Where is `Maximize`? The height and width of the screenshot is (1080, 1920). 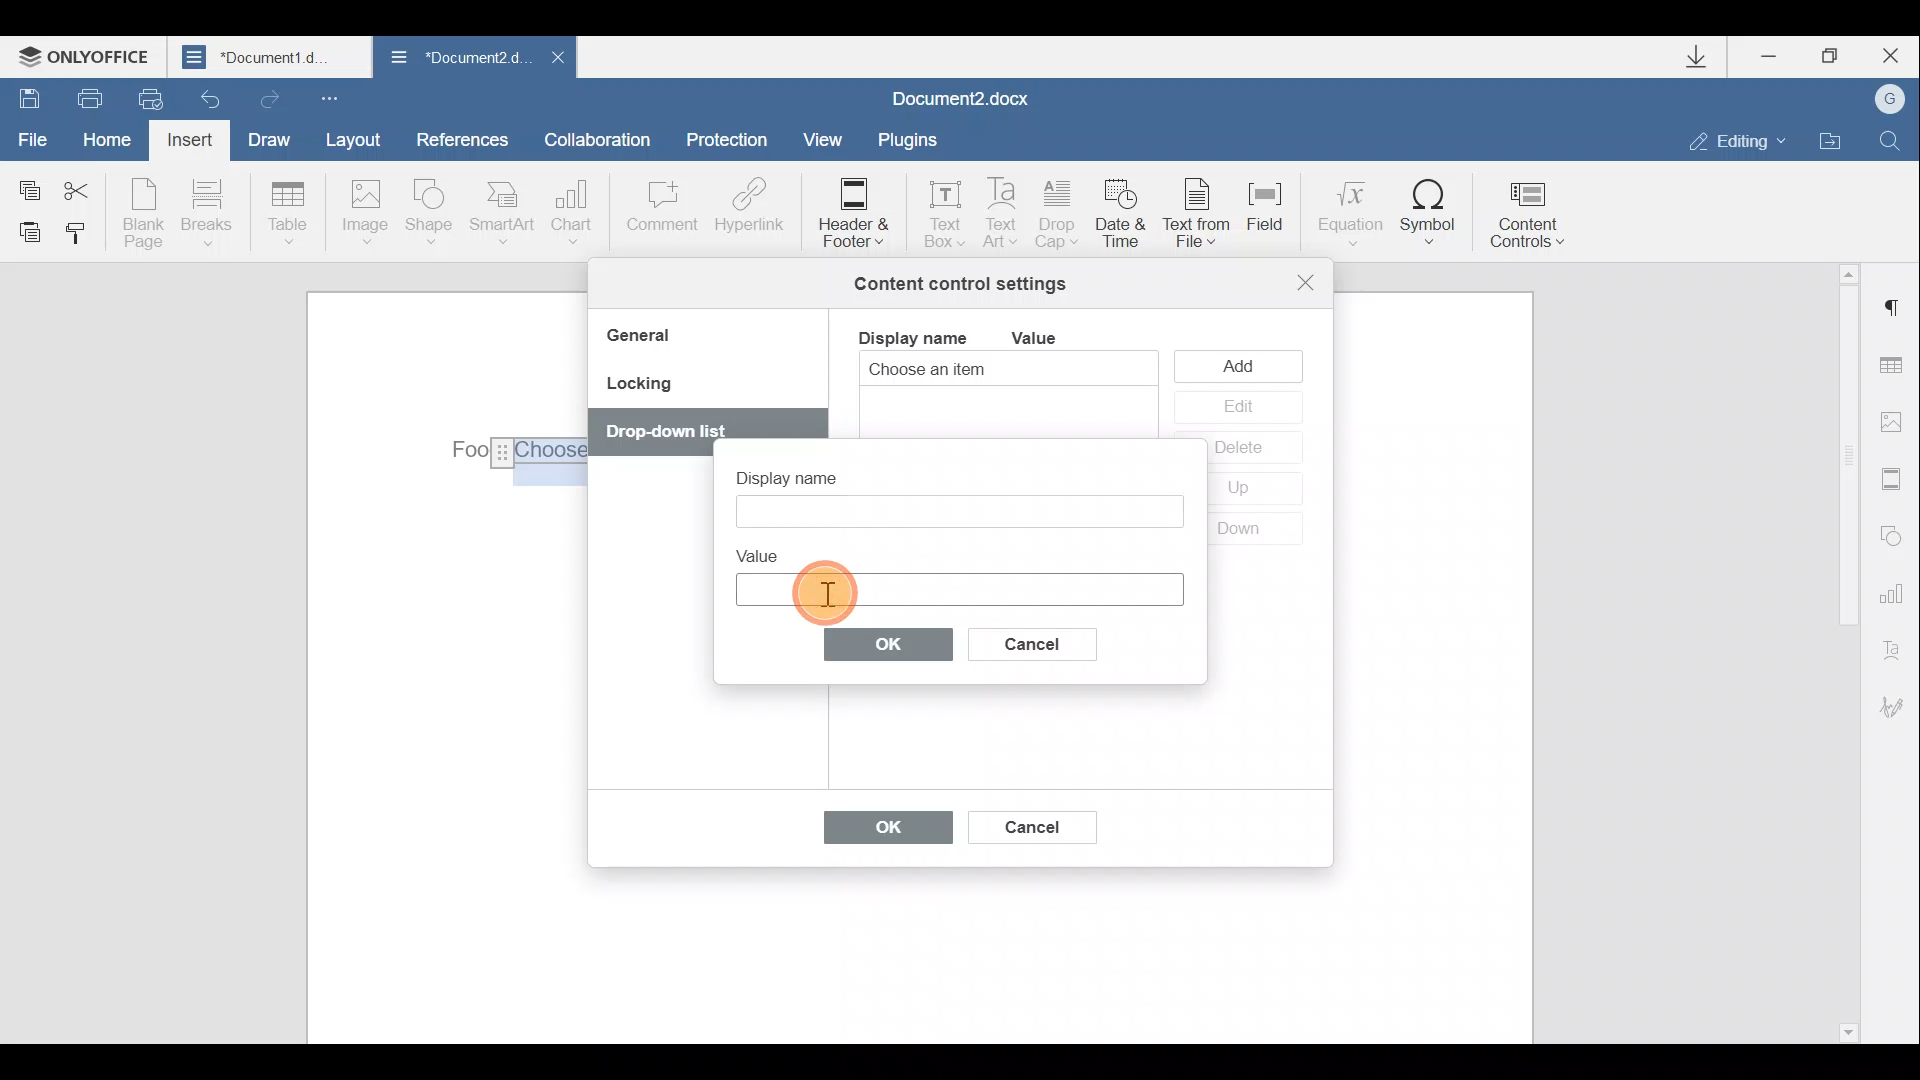
Maximize is located at coordinates (1831, 57).